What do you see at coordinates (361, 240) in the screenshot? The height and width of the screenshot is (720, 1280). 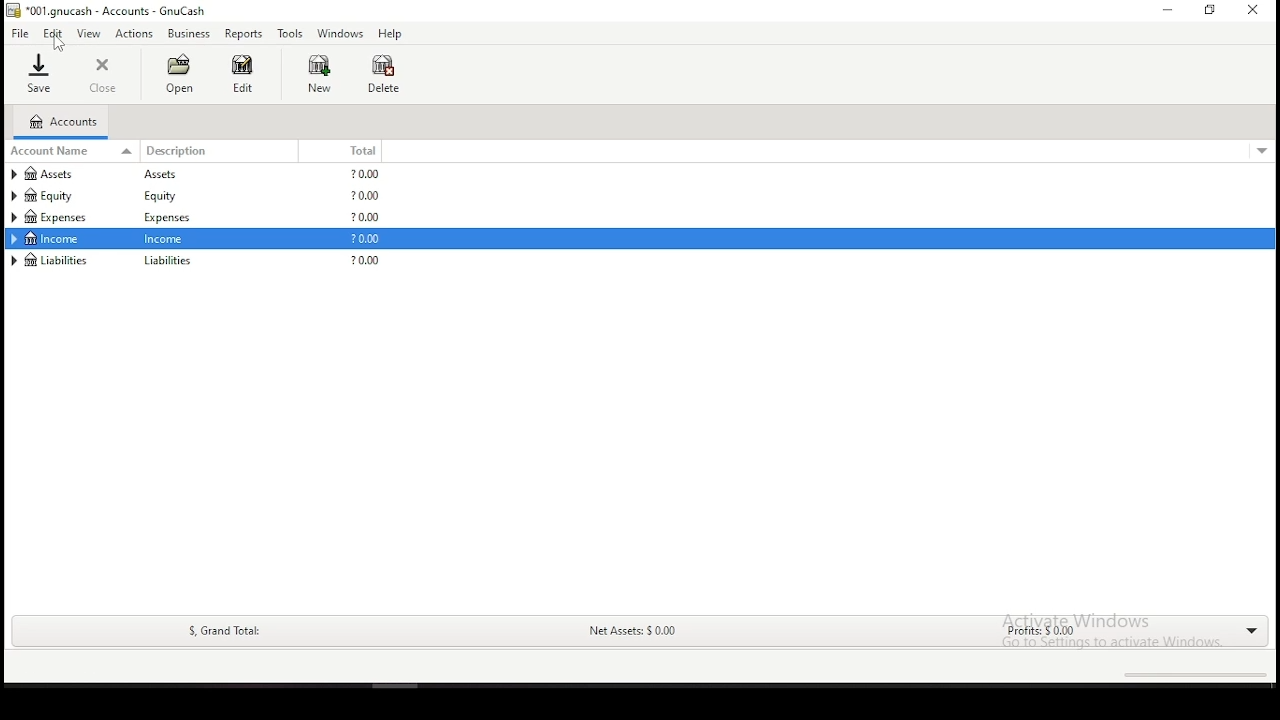 I see `? 0.00` at bounding box center [361, 240].